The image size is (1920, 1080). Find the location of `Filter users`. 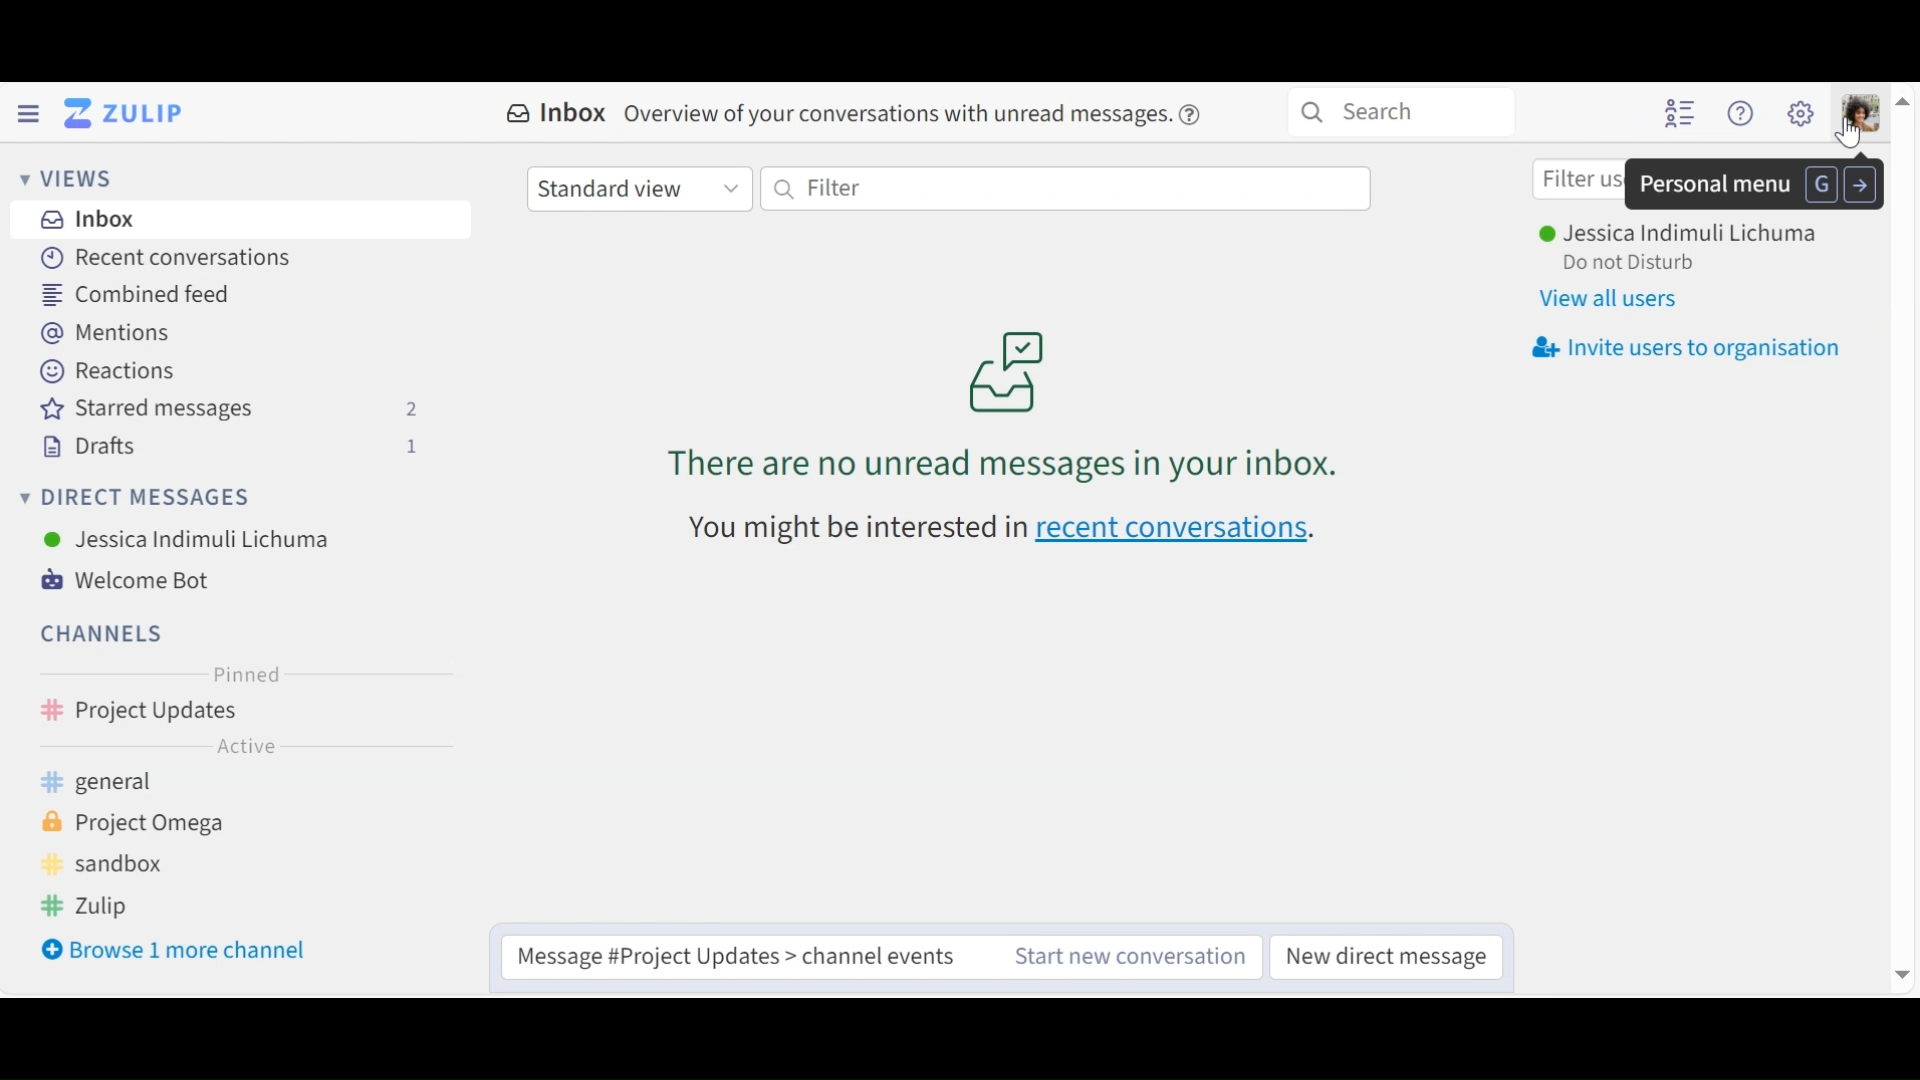

Filter users is located at coordinates (1577, 181).